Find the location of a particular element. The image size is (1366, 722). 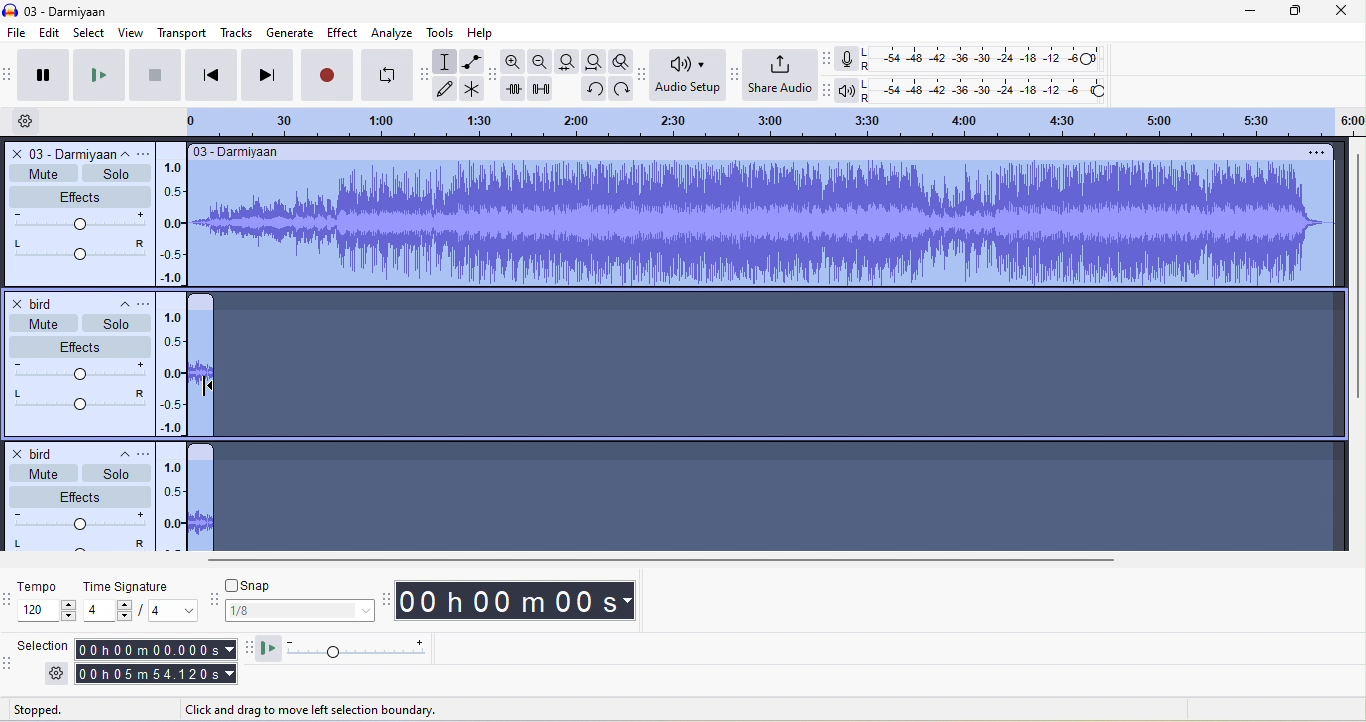

transport is located at coordinates (178, 33).